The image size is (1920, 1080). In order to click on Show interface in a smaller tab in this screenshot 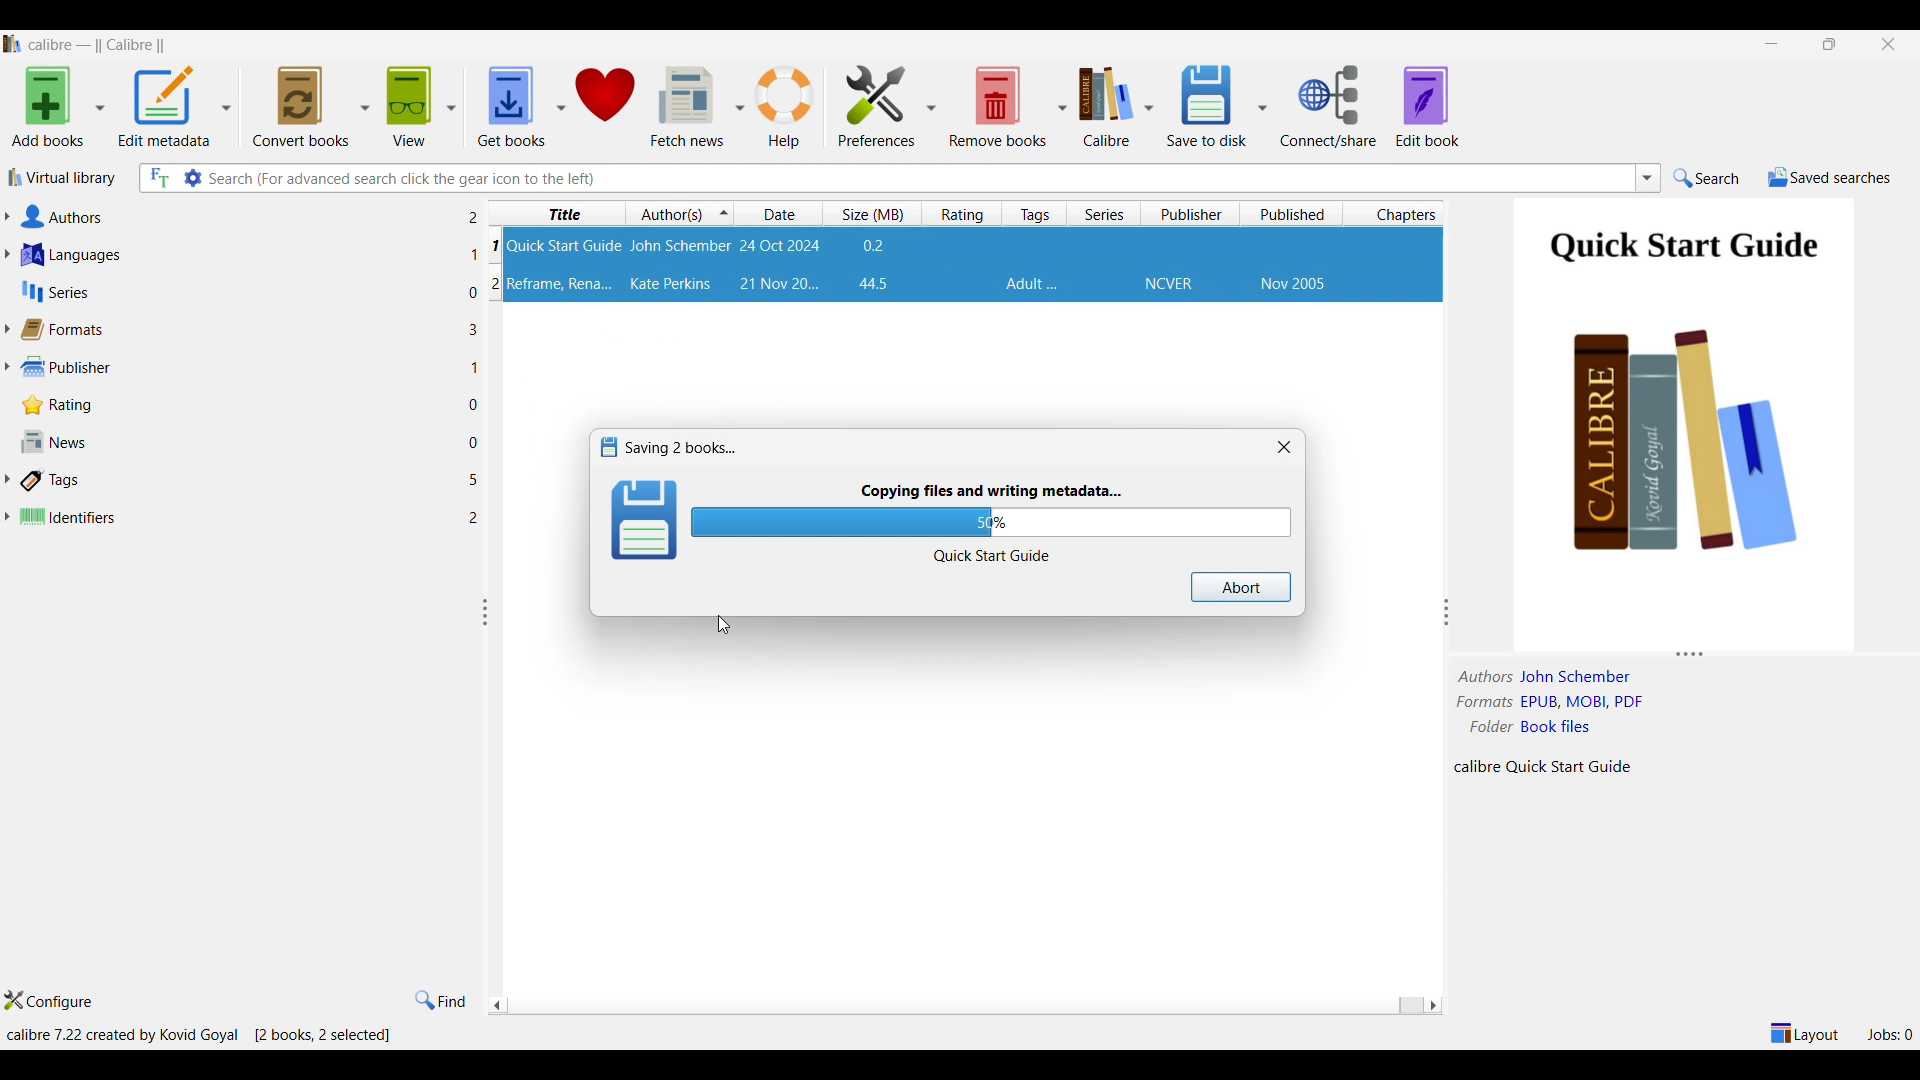, I will do `click(1830, 43)`.